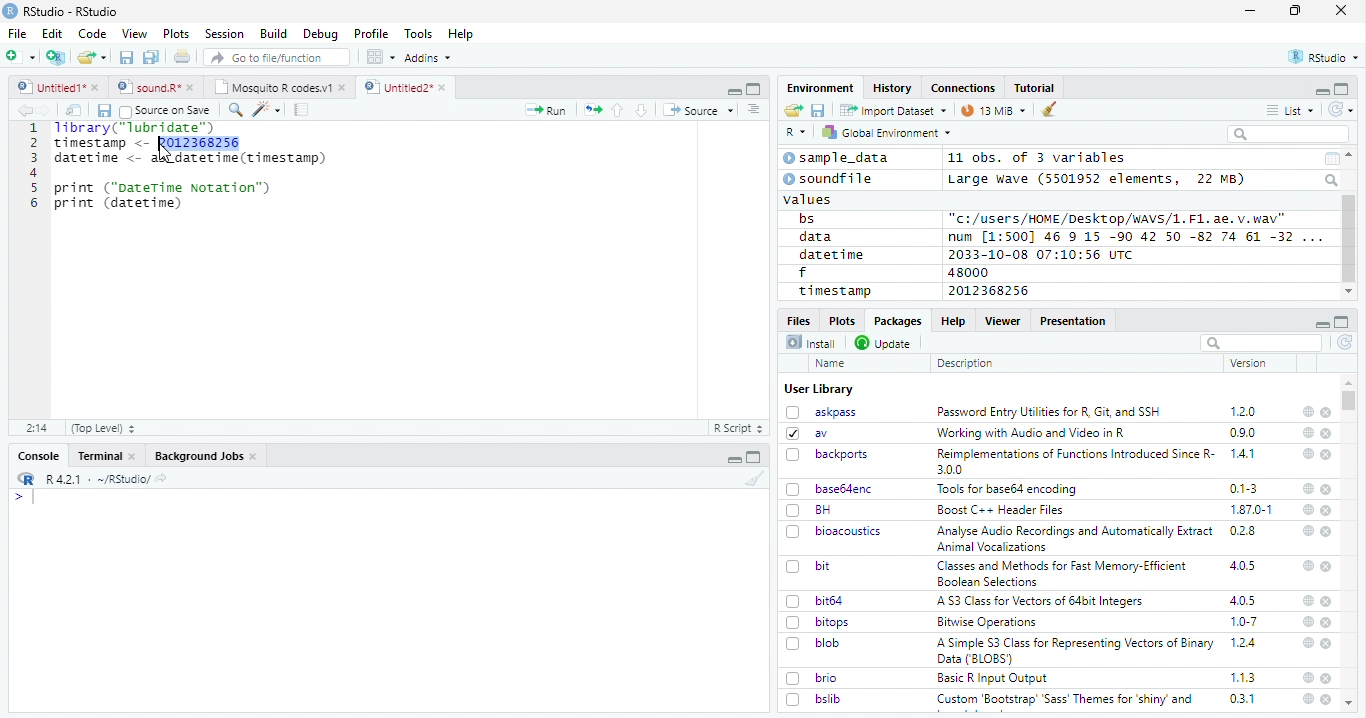 The height and width of the screenshot is (718, 1366). I want to click on typing cursor, so click(24, 497).